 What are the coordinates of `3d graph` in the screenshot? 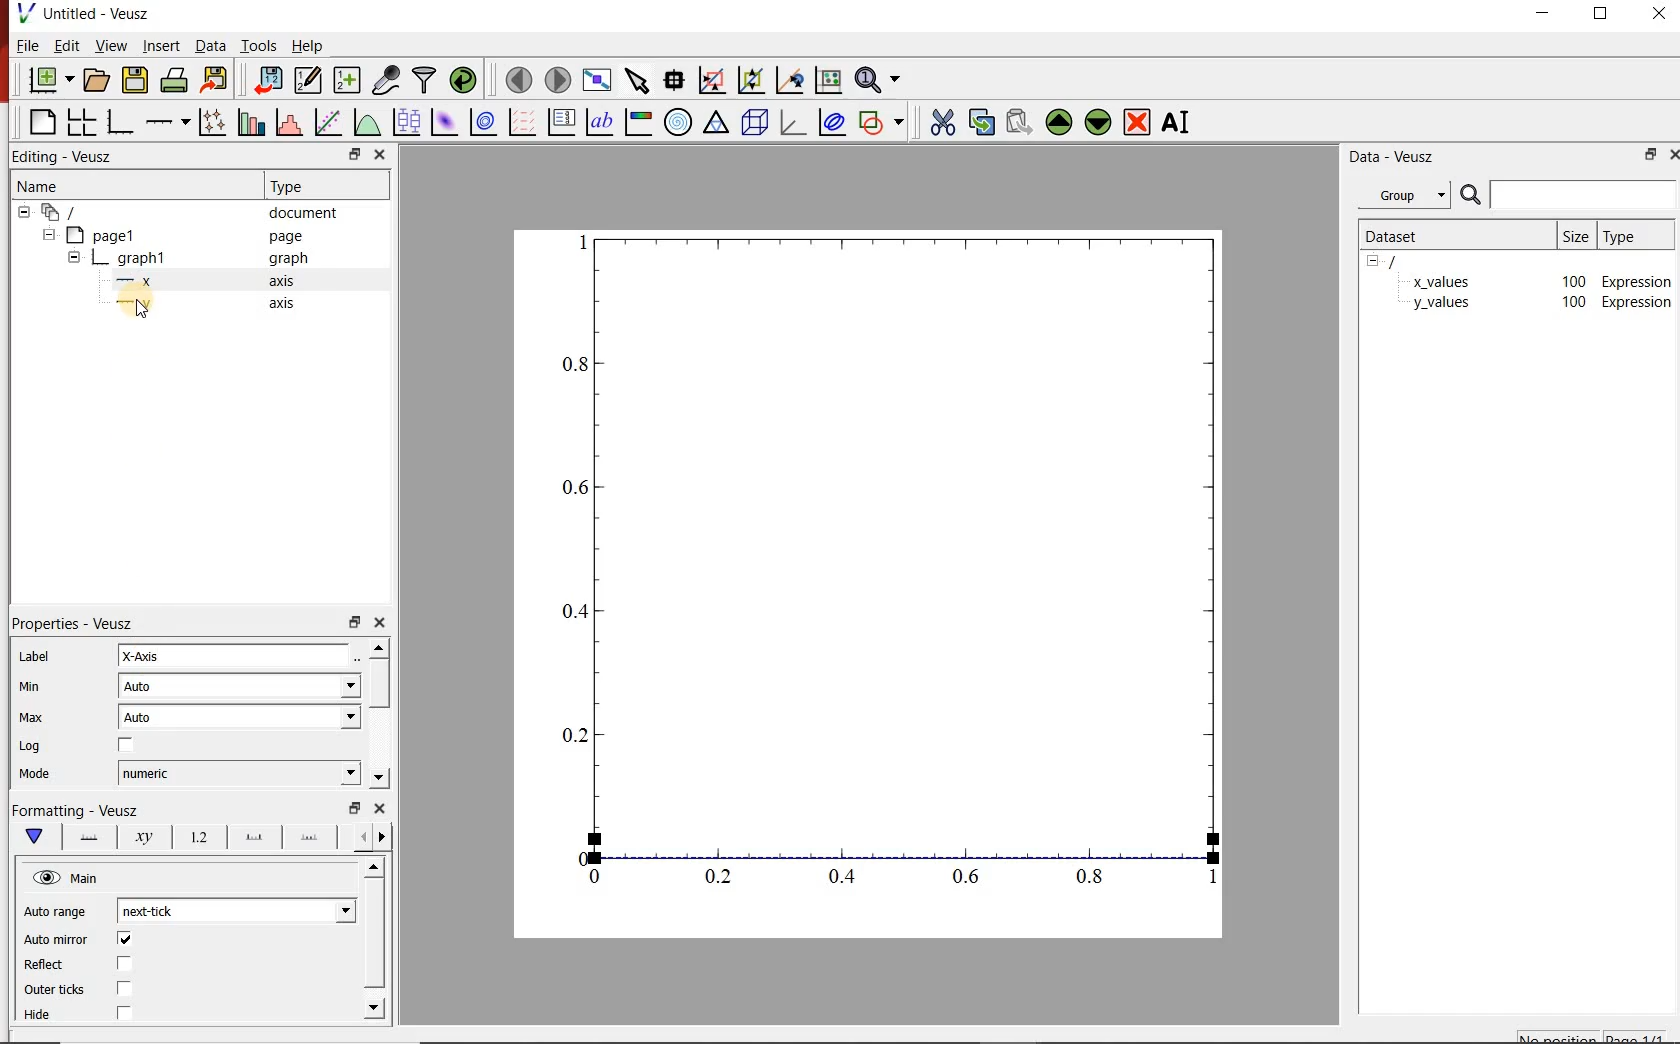 It's located at (794, 125).